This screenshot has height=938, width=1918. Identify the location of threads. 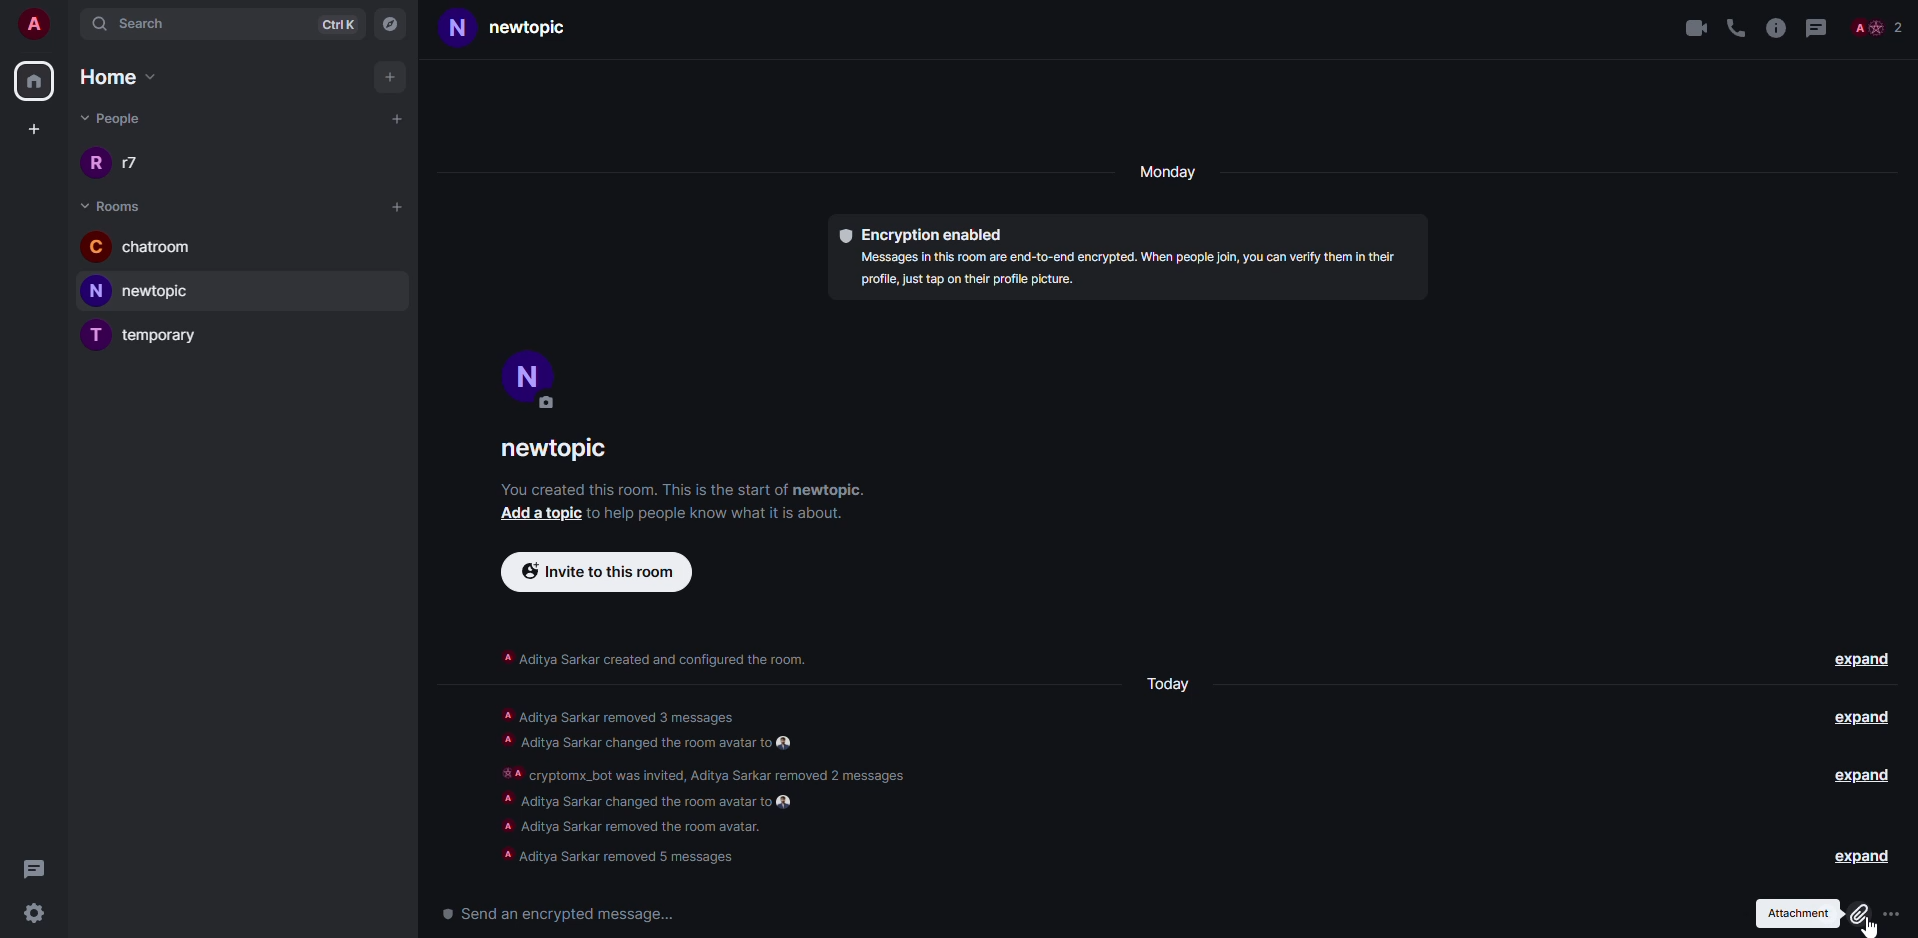
(34, 868).